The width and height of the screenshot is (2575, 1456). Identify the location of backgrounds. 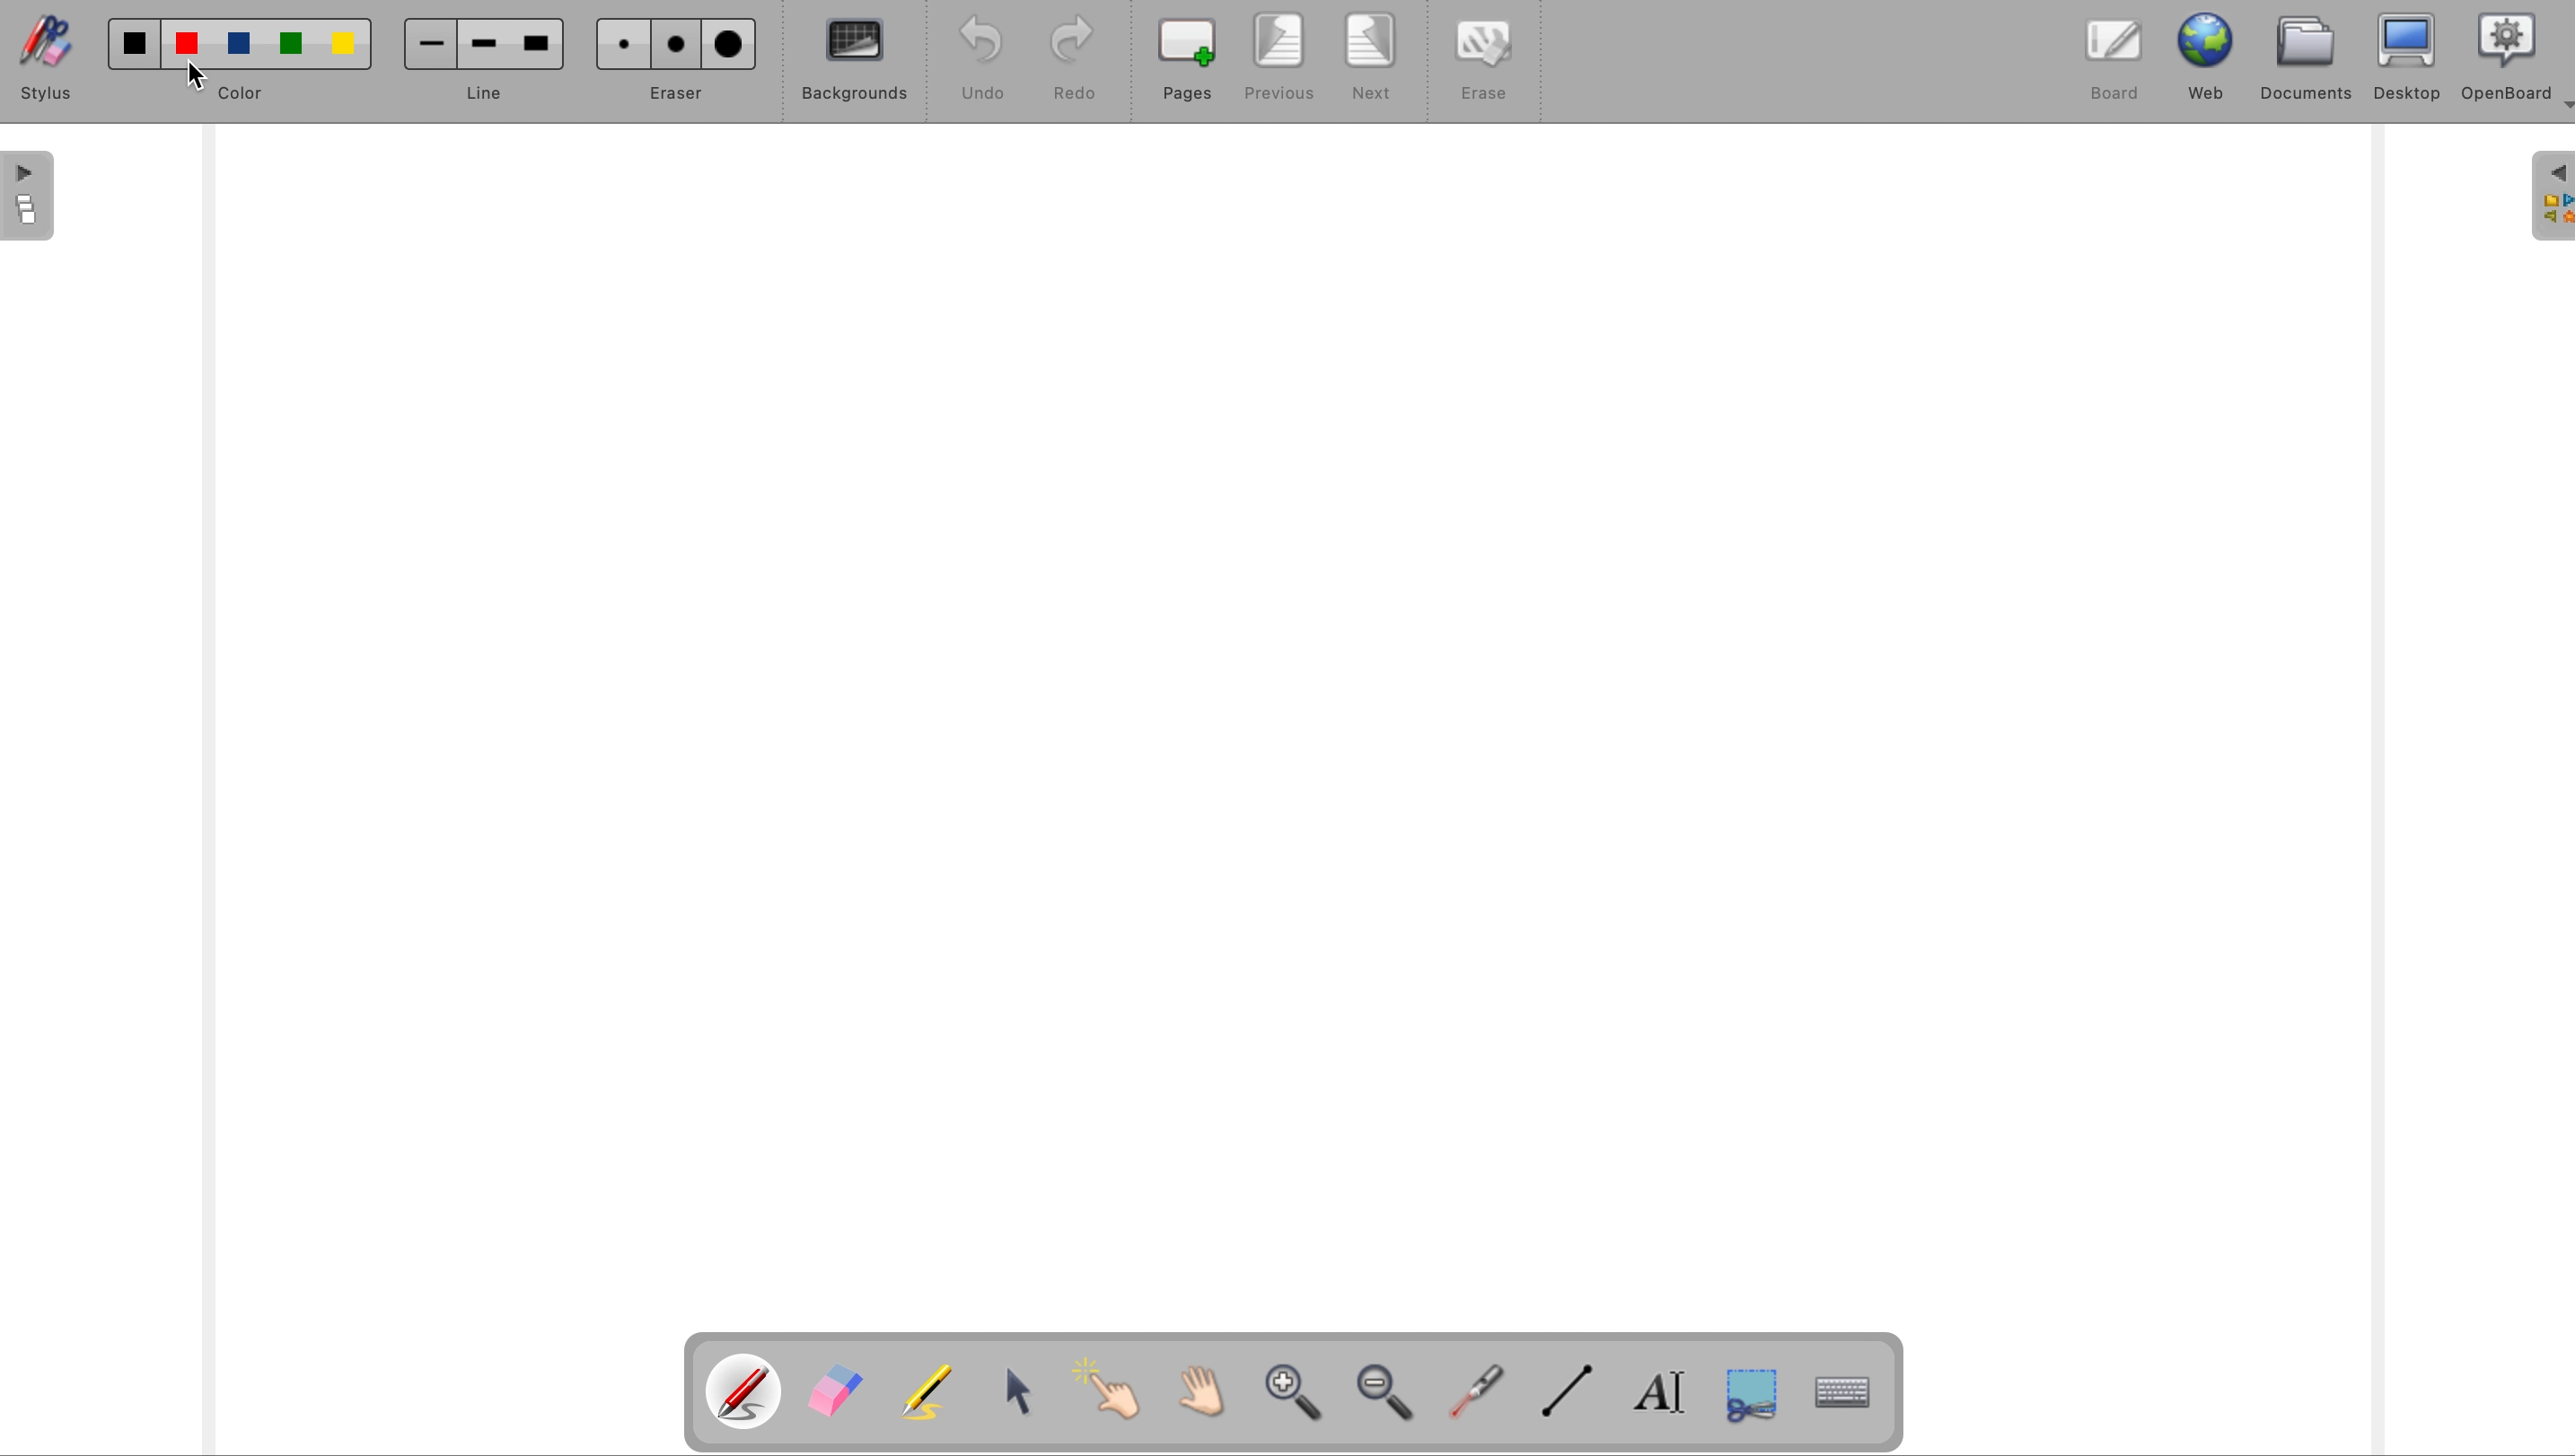
(854, 66).